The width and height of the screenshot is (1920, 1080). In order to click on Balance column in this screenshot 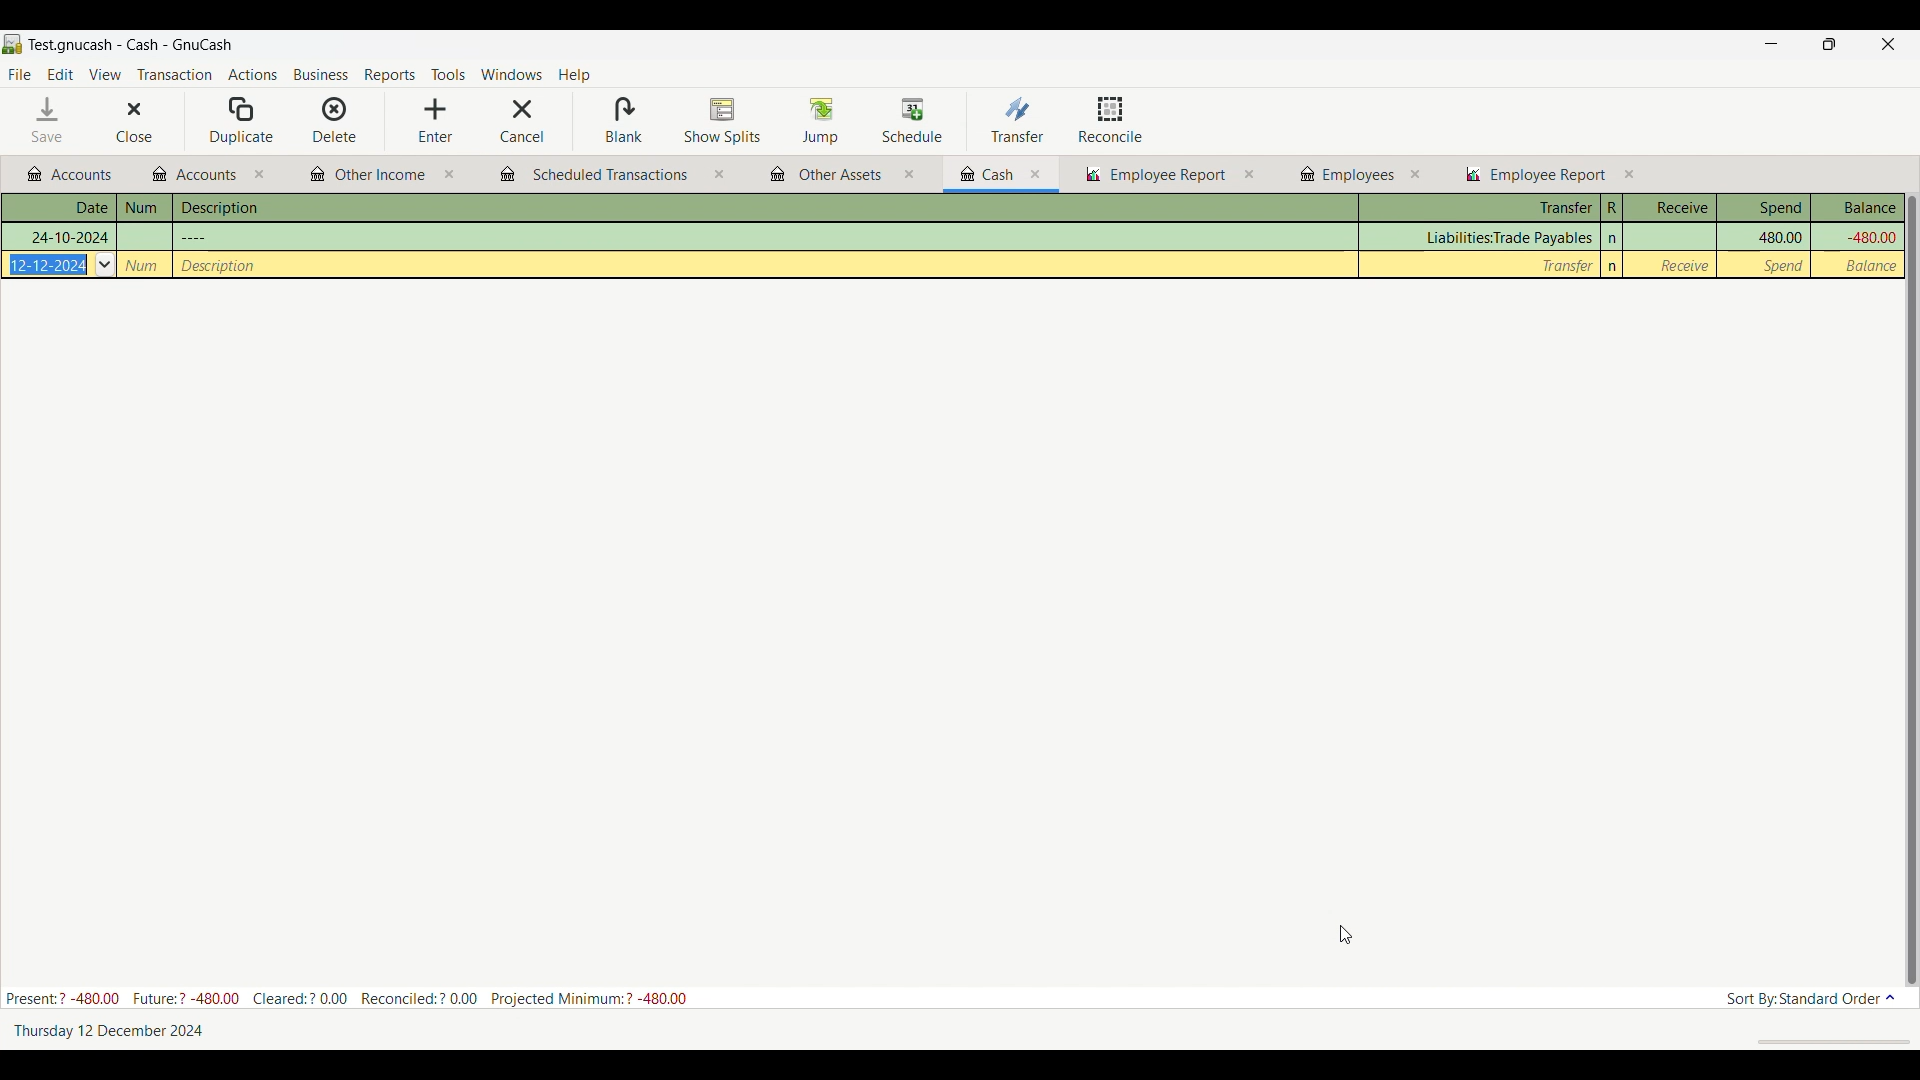, I will do `click(1874, 266)`.